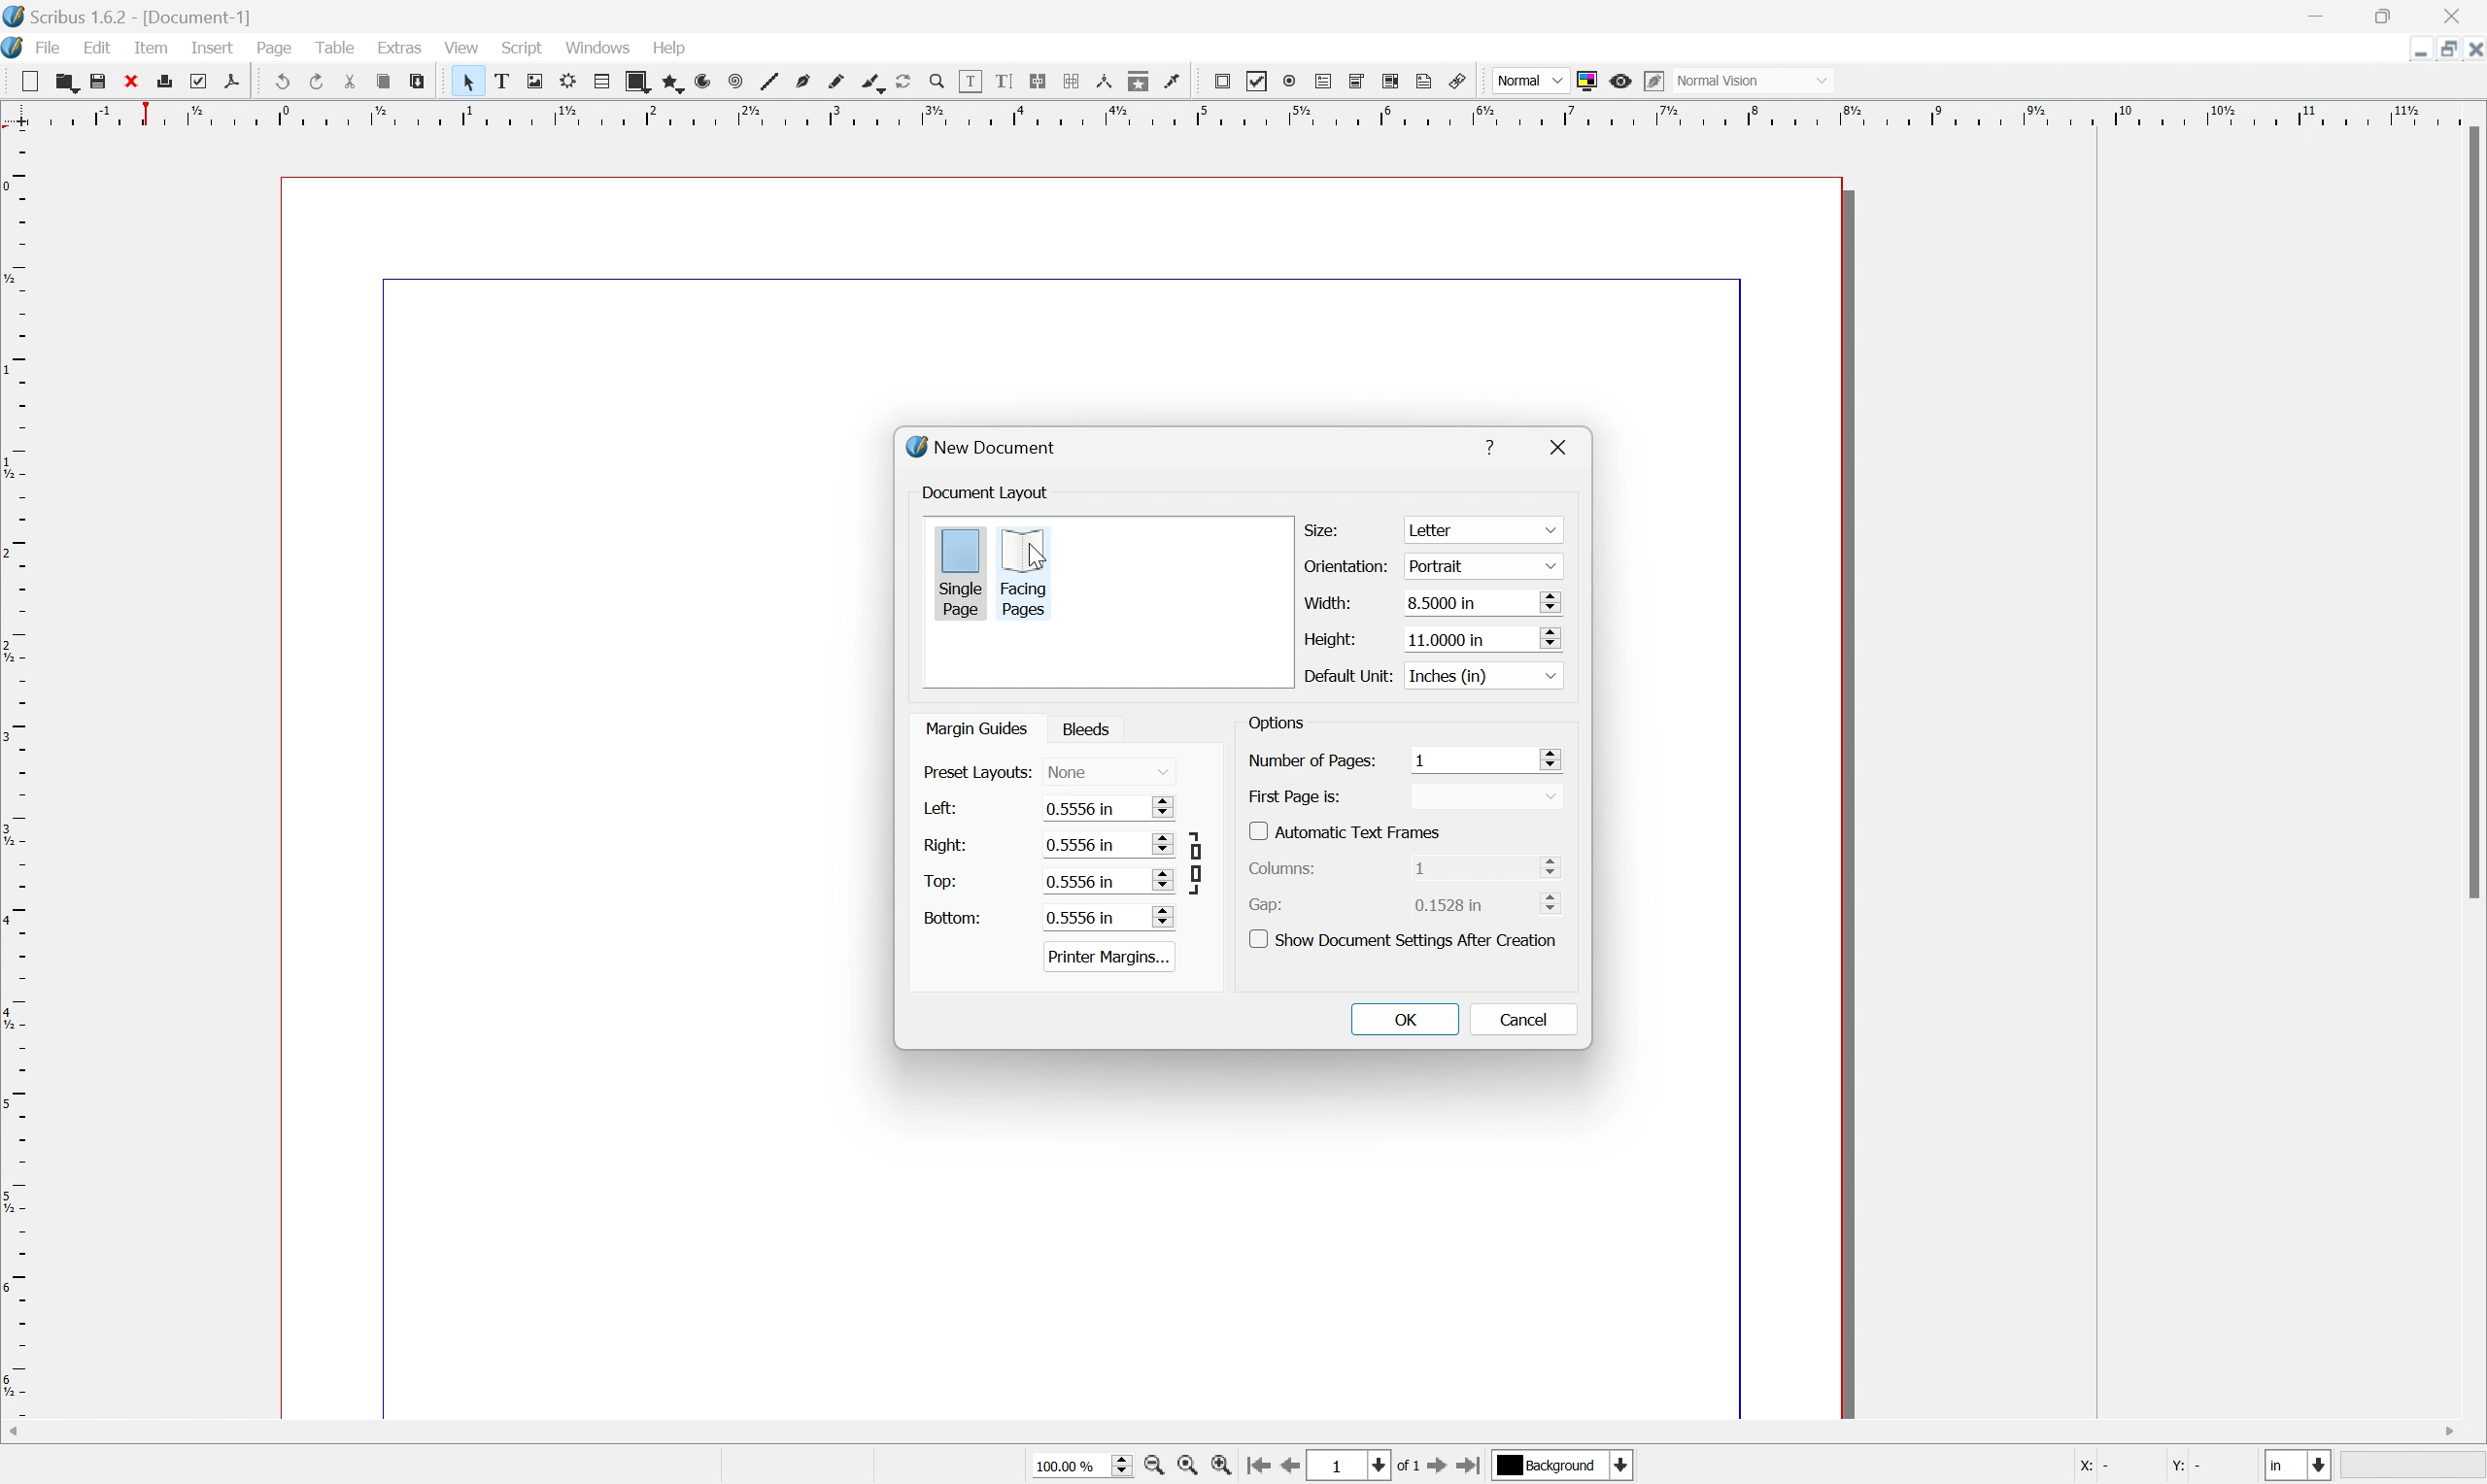 This screenshot has width=2487, height=1484. I want to click on document layout, so click(988, 492).